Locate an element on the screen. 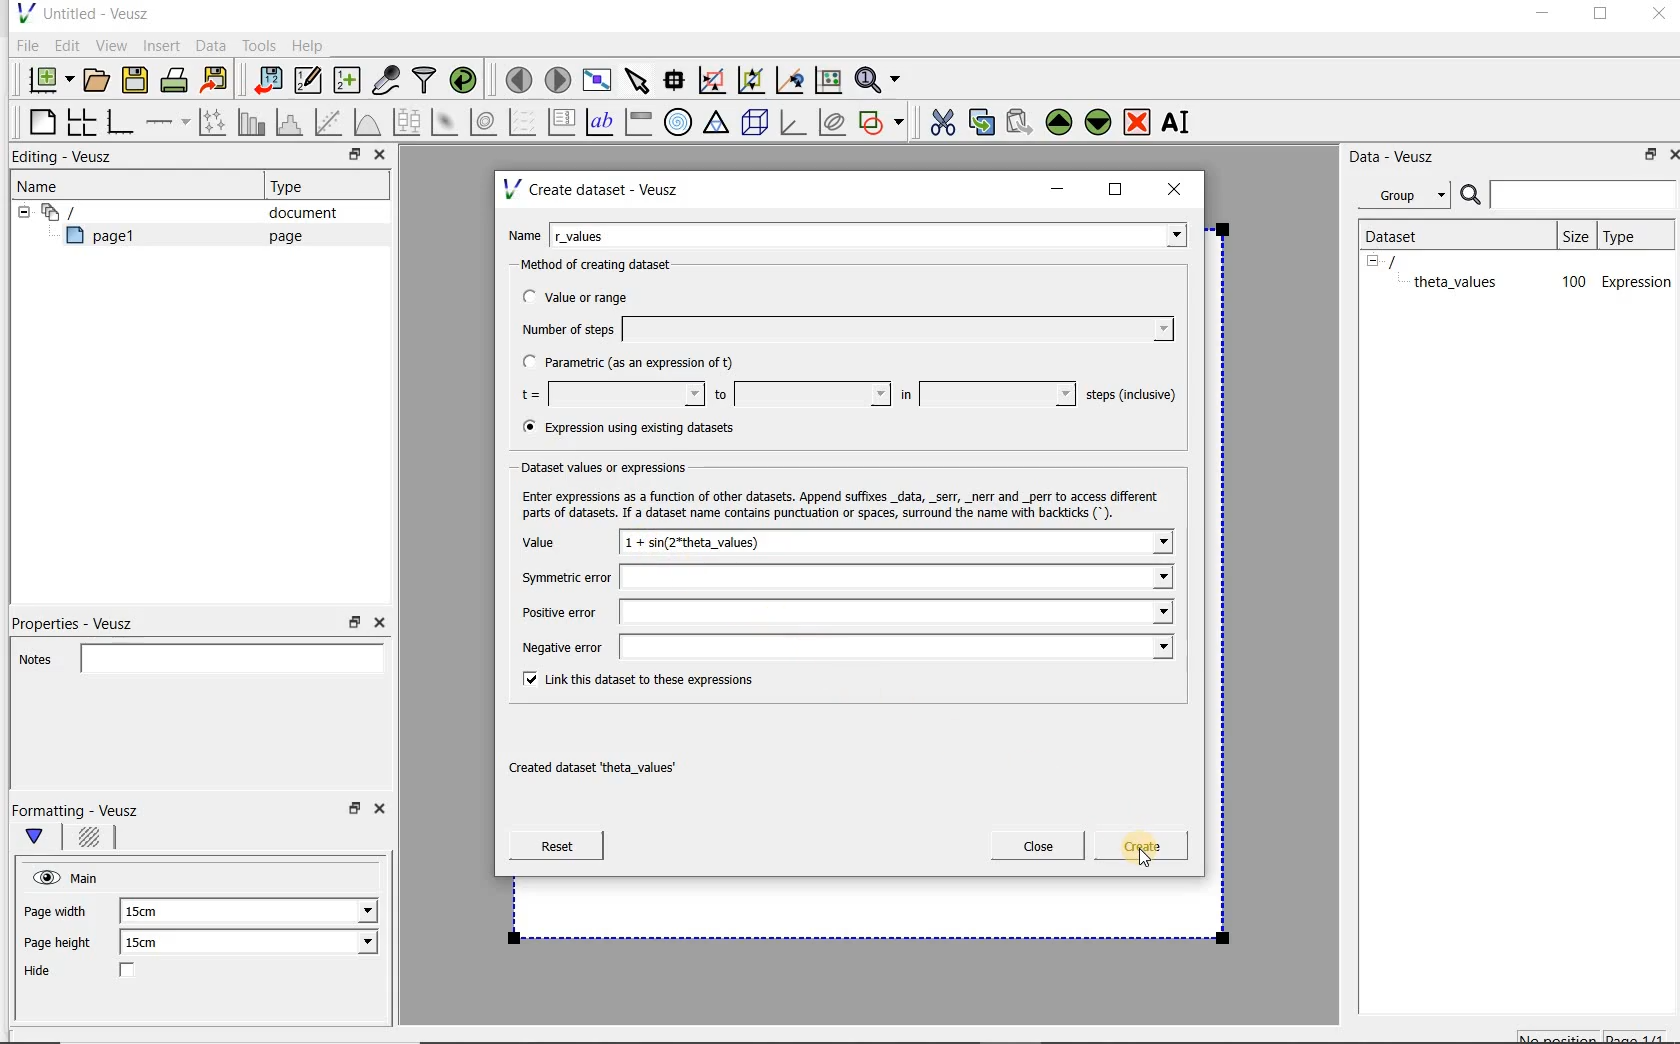  /document name is located at coordinates (1410, 260).